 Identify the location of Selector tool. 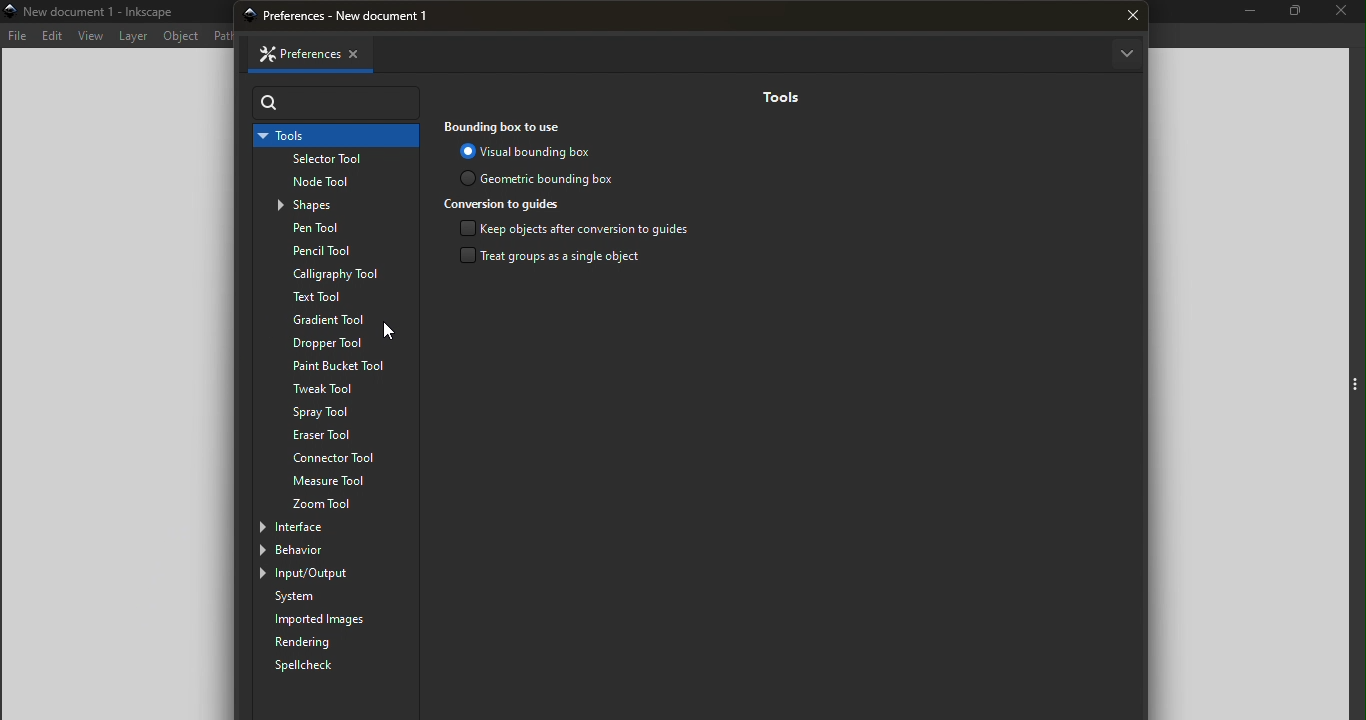
(333, 161).